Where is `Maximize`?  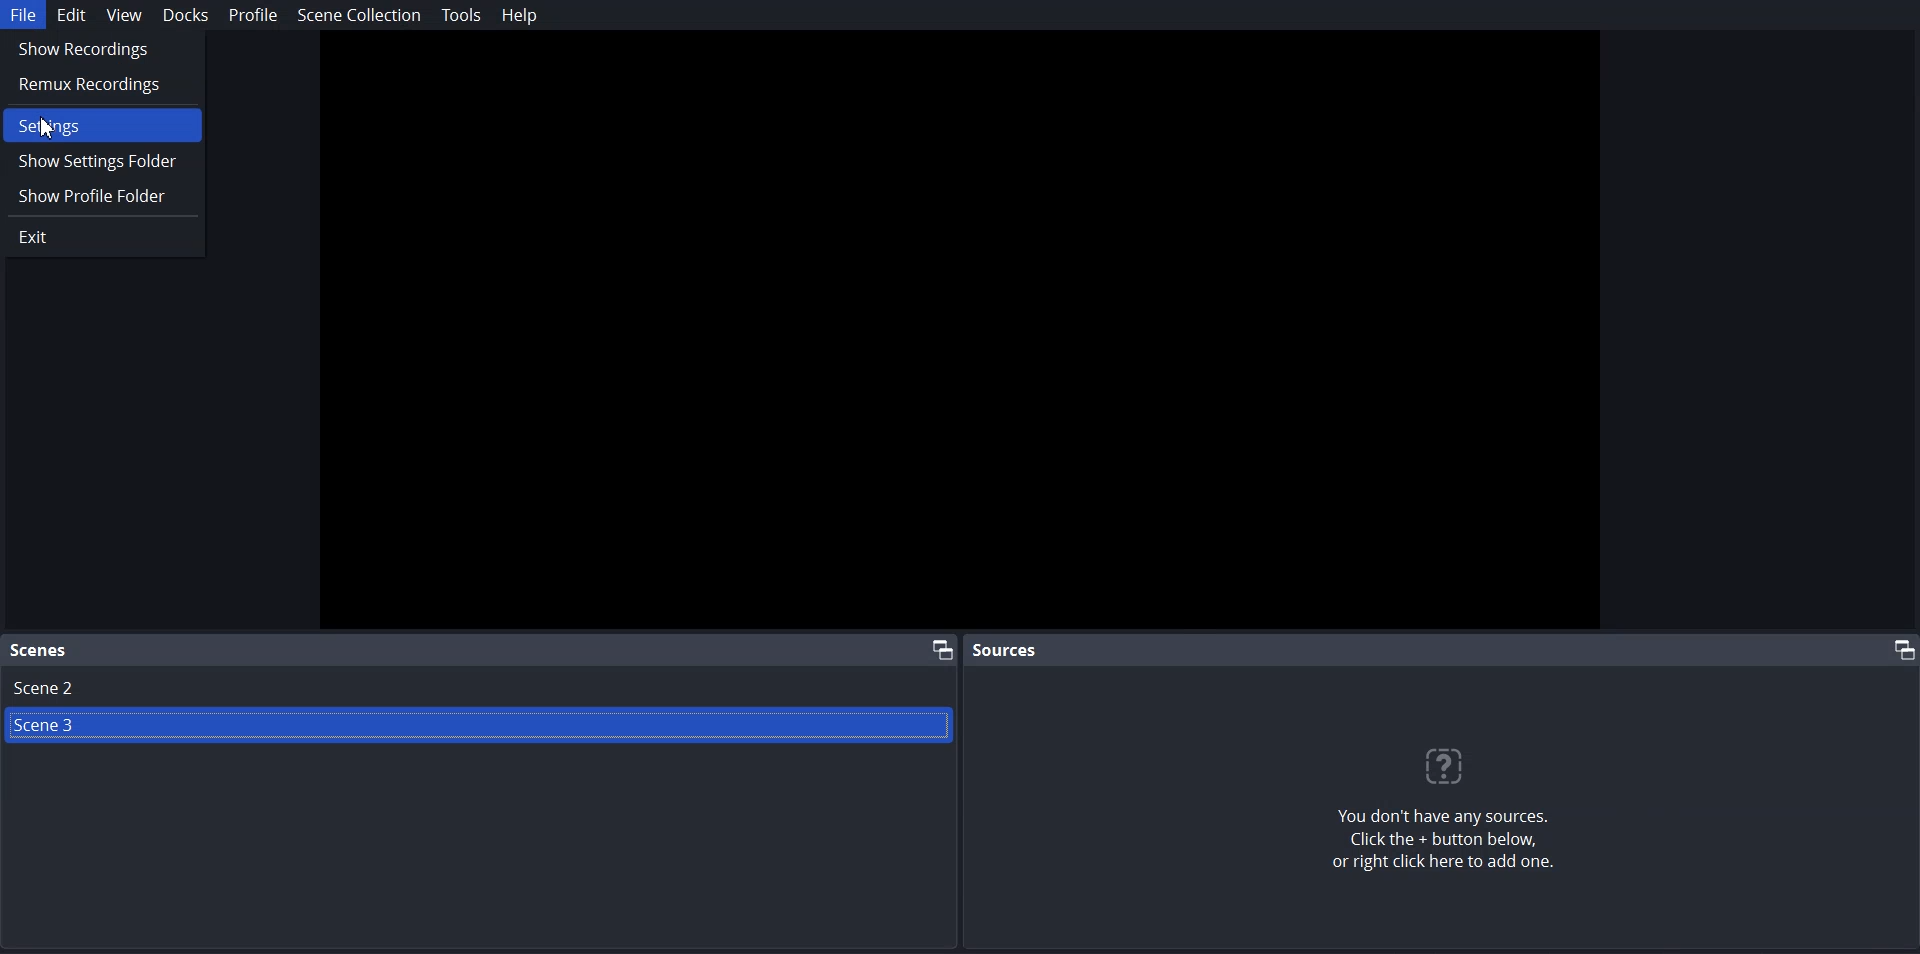 Maximize is located at coordinates (941, 648).